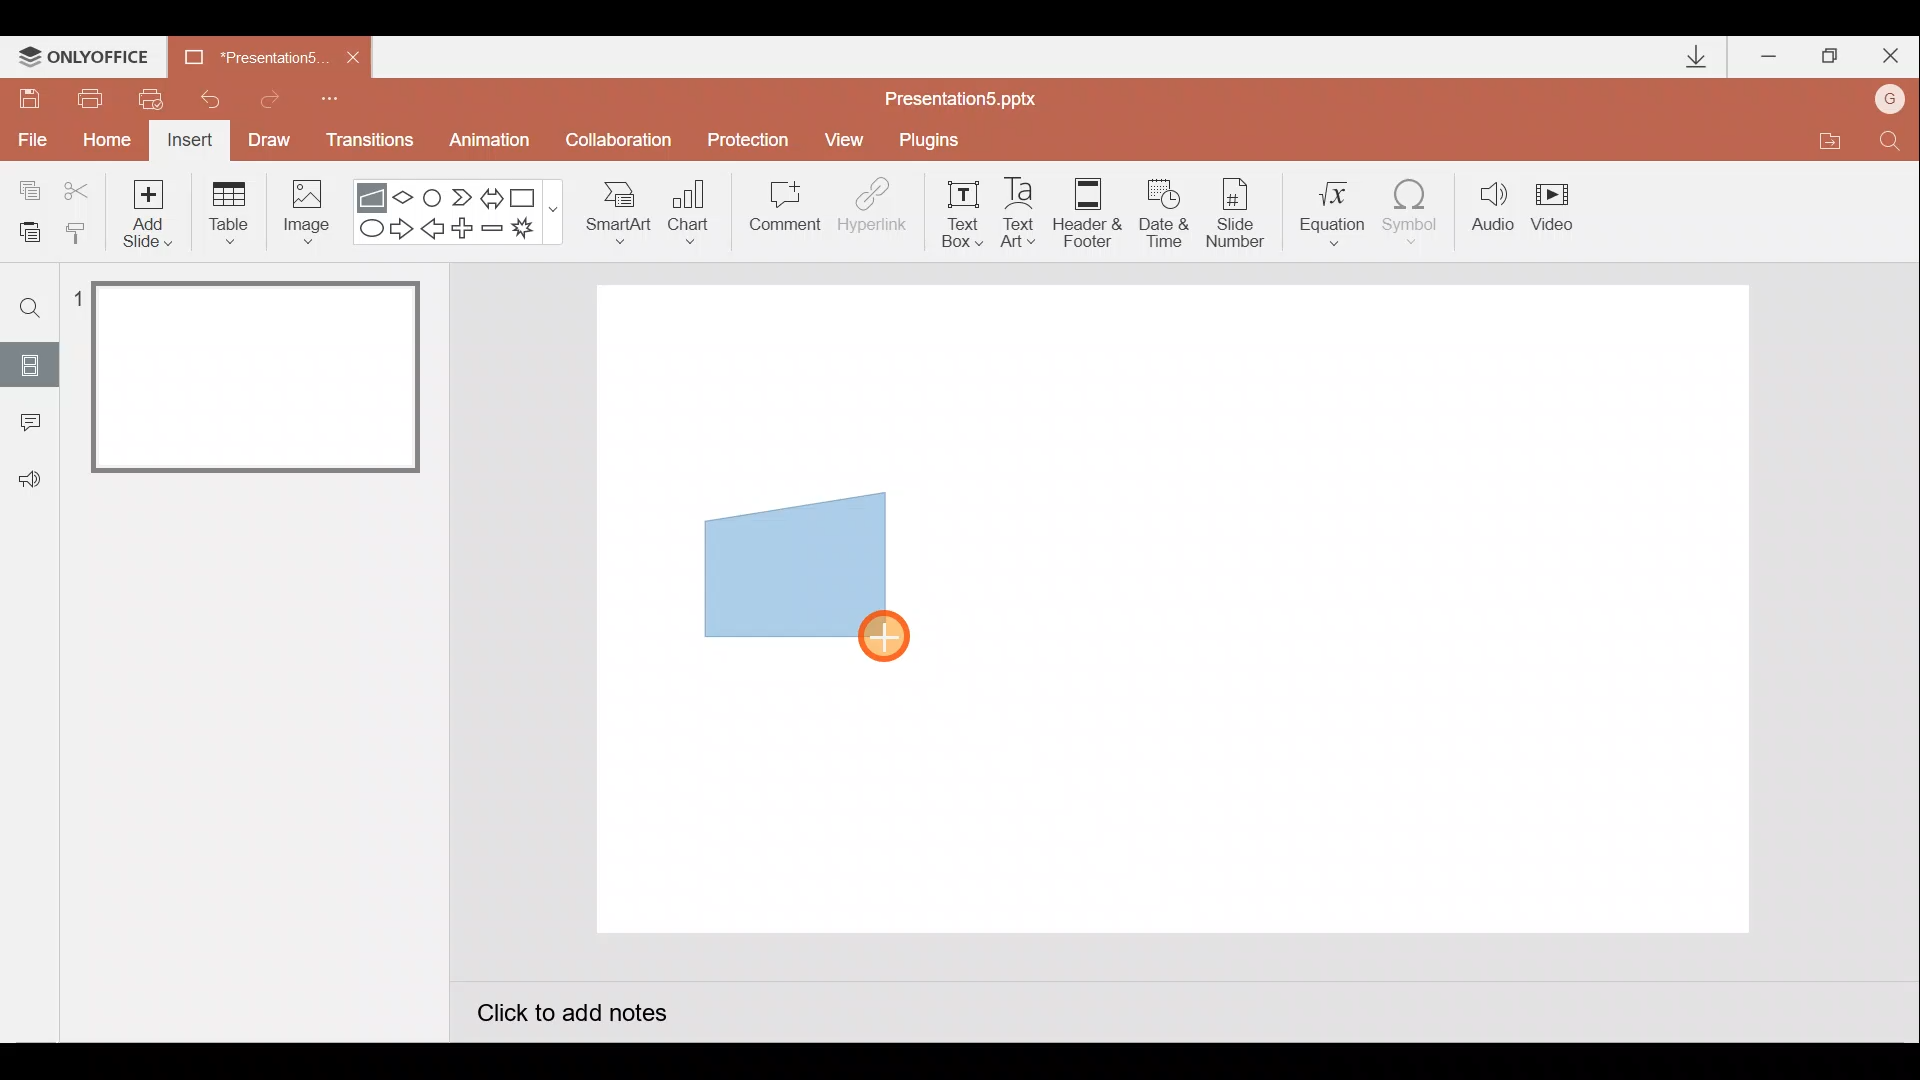 This screenshot has width=1920, height=1080. Describe the element at coordinates (528, 196) in the screenshot. I see `Rectangle` at that location.